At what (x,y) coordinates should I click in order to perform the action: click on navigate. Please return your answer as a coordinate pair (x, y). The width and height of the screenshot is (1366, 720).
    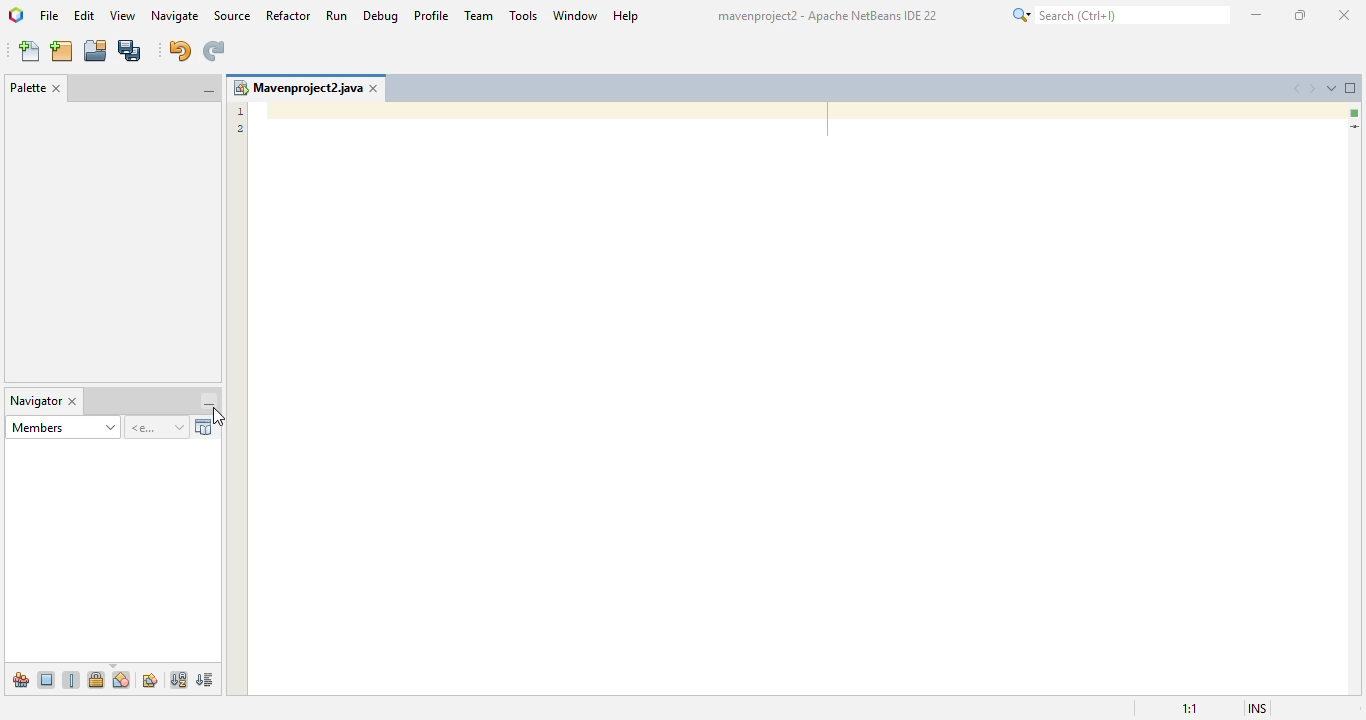
    Looking at the image, I should click on (175, 16).